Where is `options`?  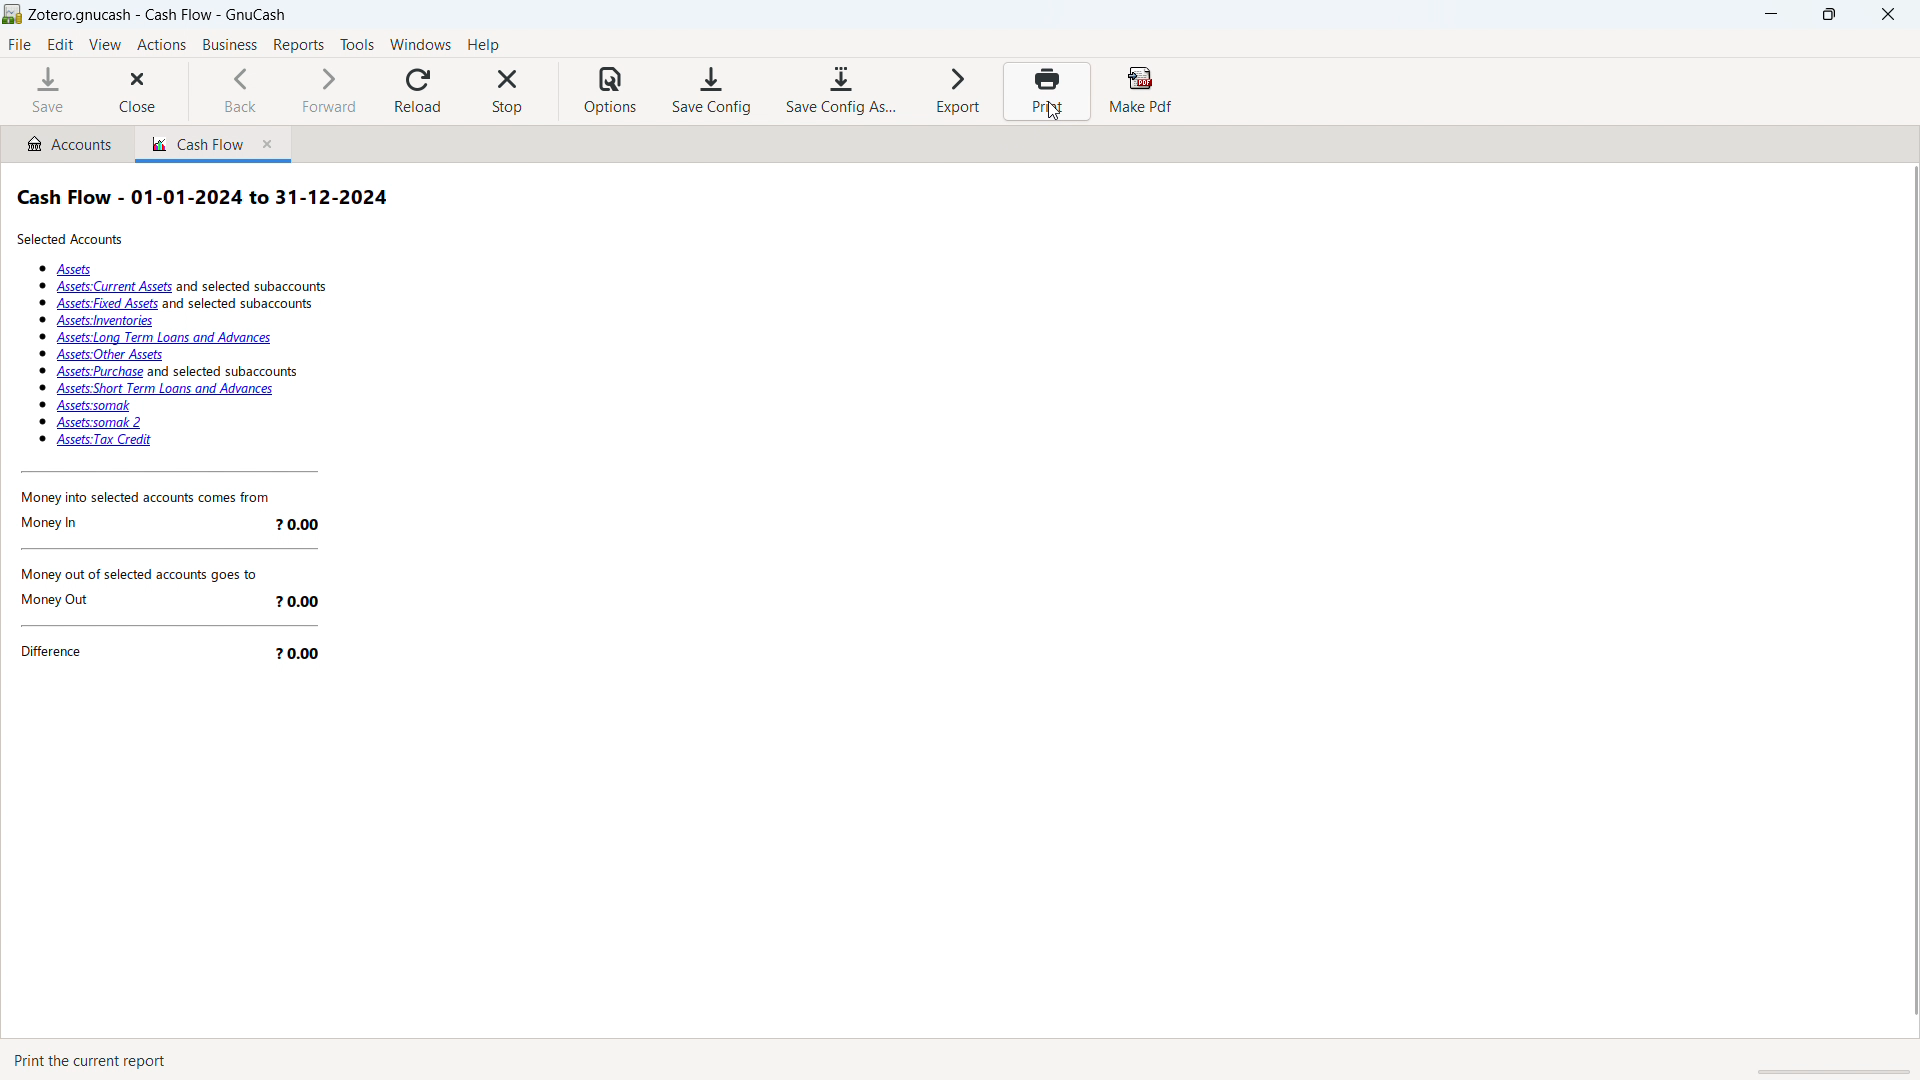
options is located at coordinates (614, 91).